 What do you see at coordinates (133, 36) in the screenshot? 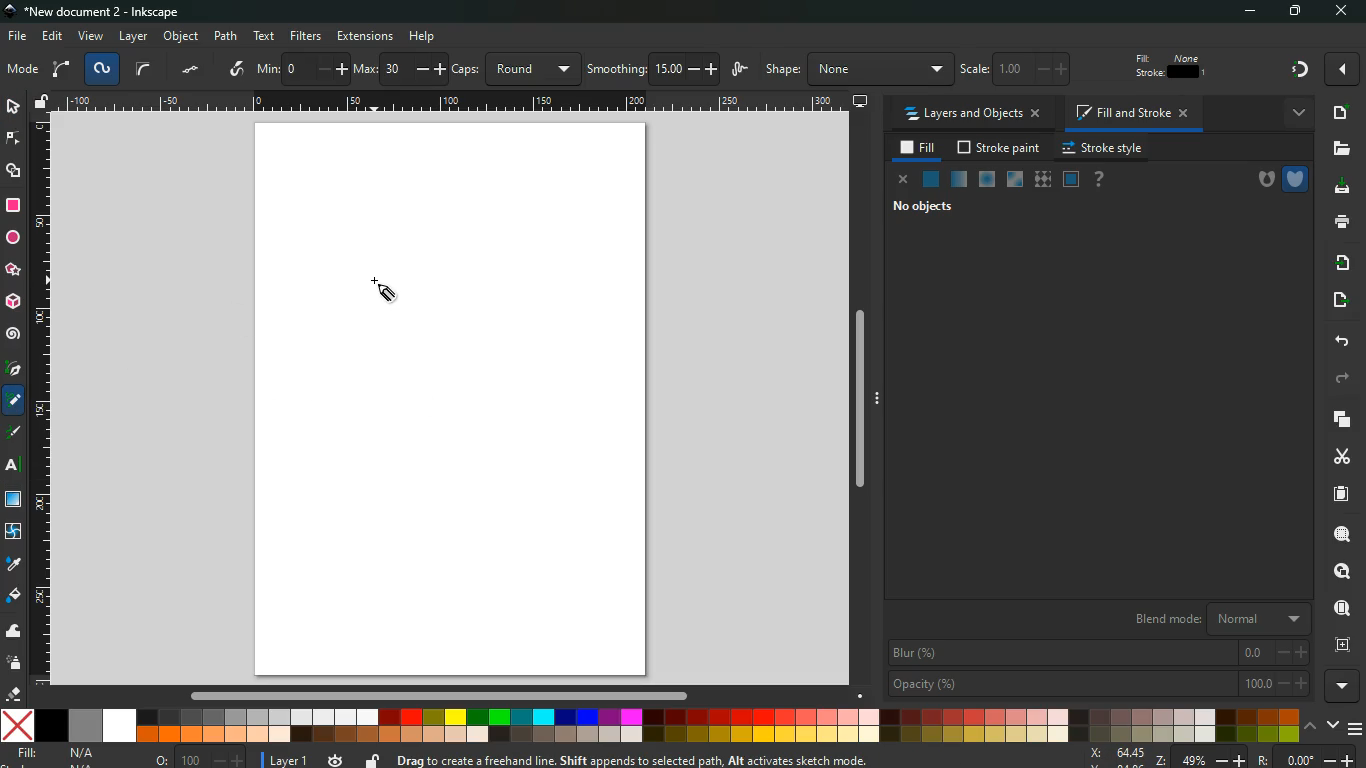
I see `layer` at bounding box center [133, 36].